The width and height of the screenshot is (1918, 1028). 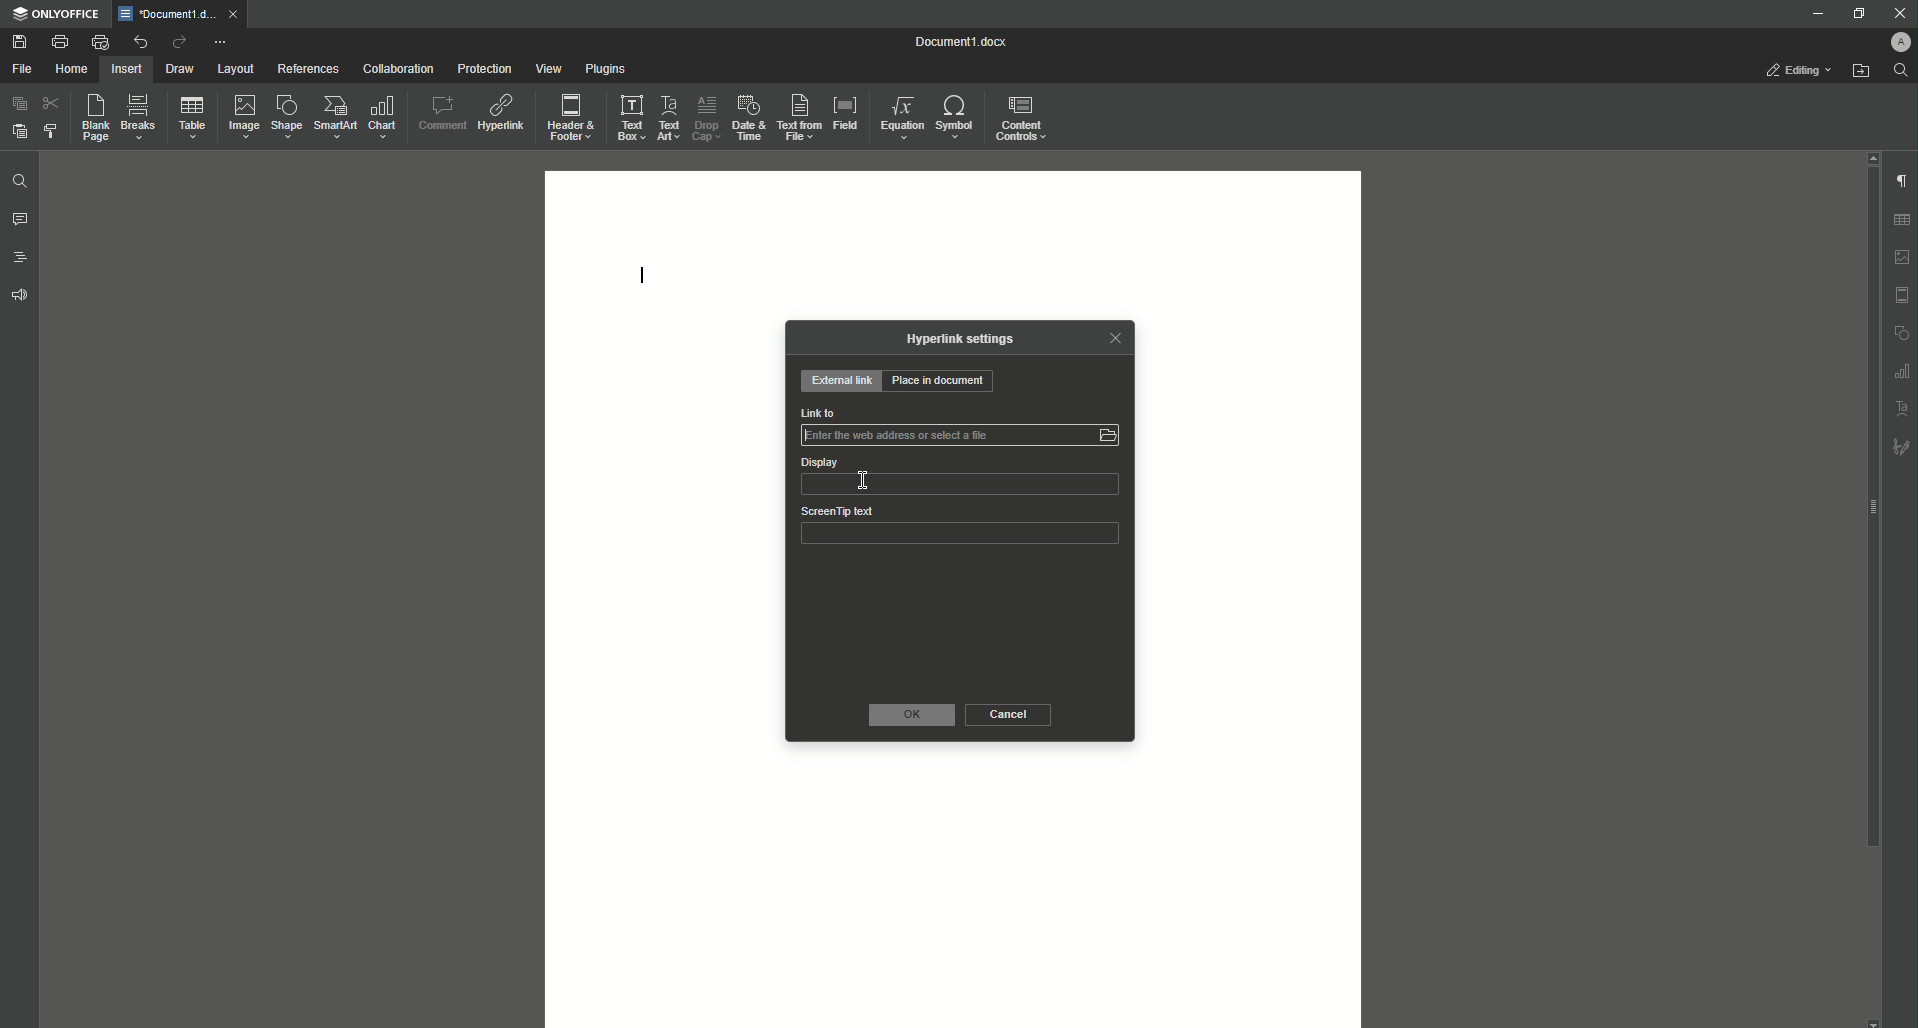 What do you see at coordinates (286, 116) in the screenshot?
I see `Shape` at bounding box center [286, 116].